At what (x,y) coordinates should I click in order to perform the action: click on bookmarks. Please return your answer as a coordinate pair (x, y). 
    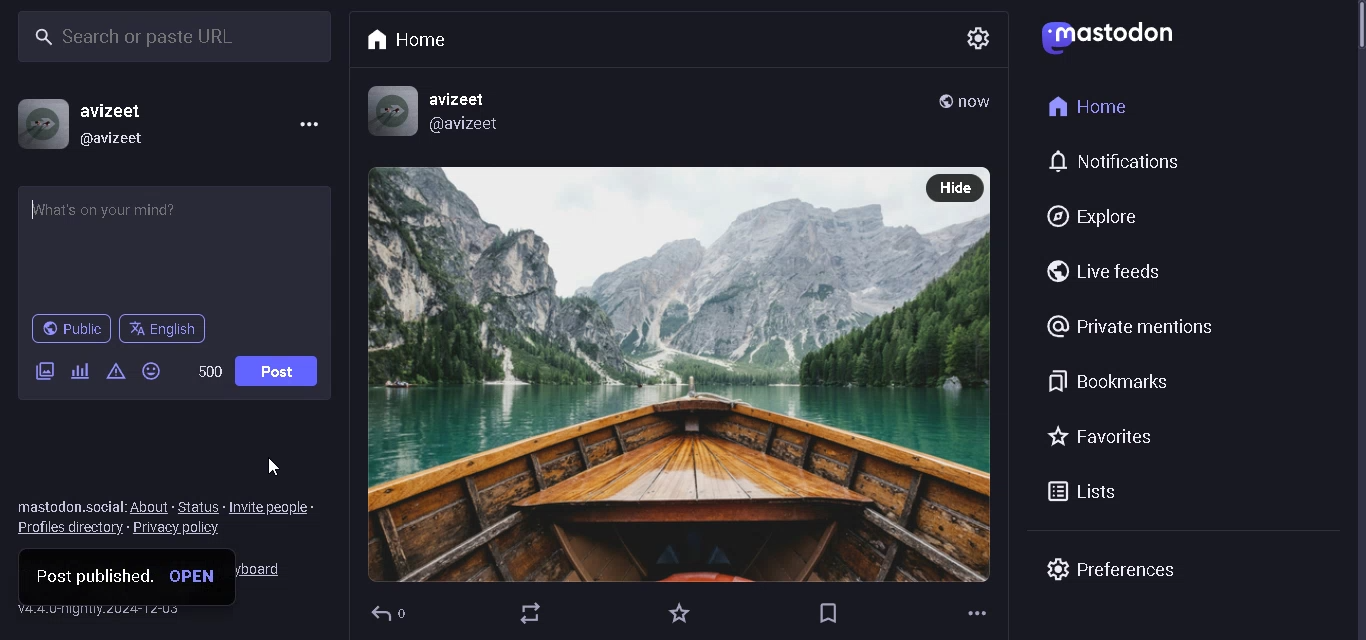
    Looking at the image, I should click on (1112, 381).